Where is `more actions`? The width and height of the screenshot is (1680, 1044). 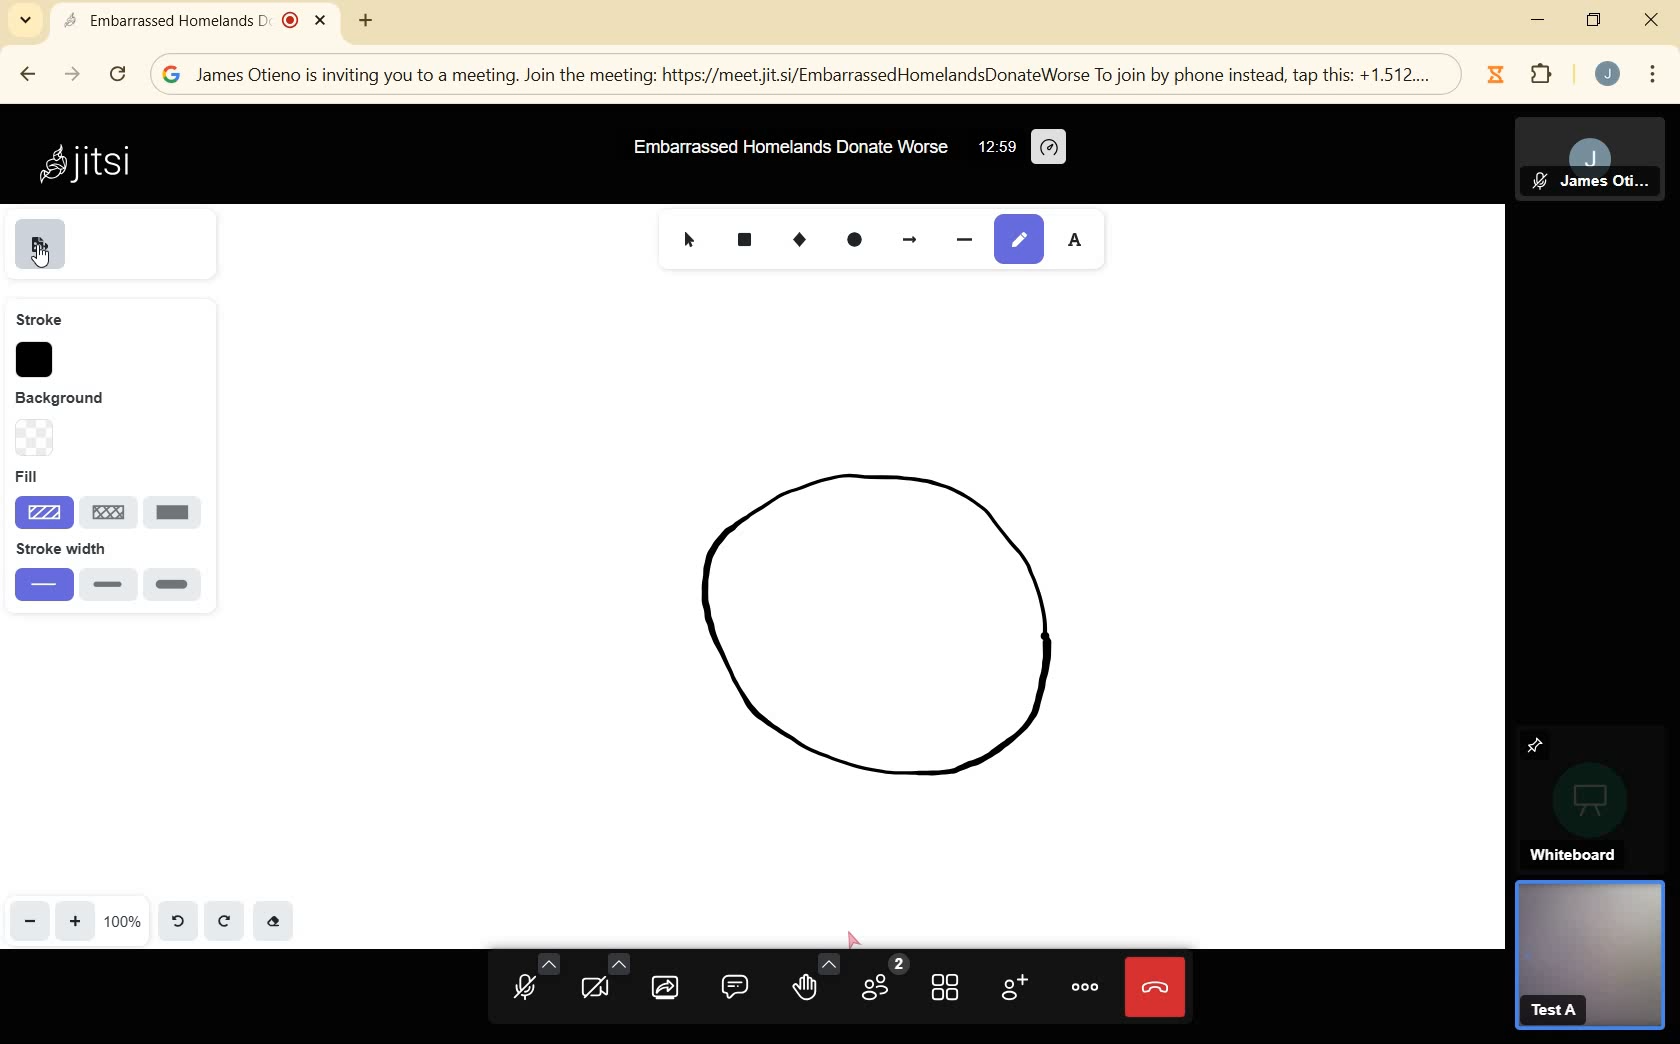
more actions is located at coordinates (1085, 985).